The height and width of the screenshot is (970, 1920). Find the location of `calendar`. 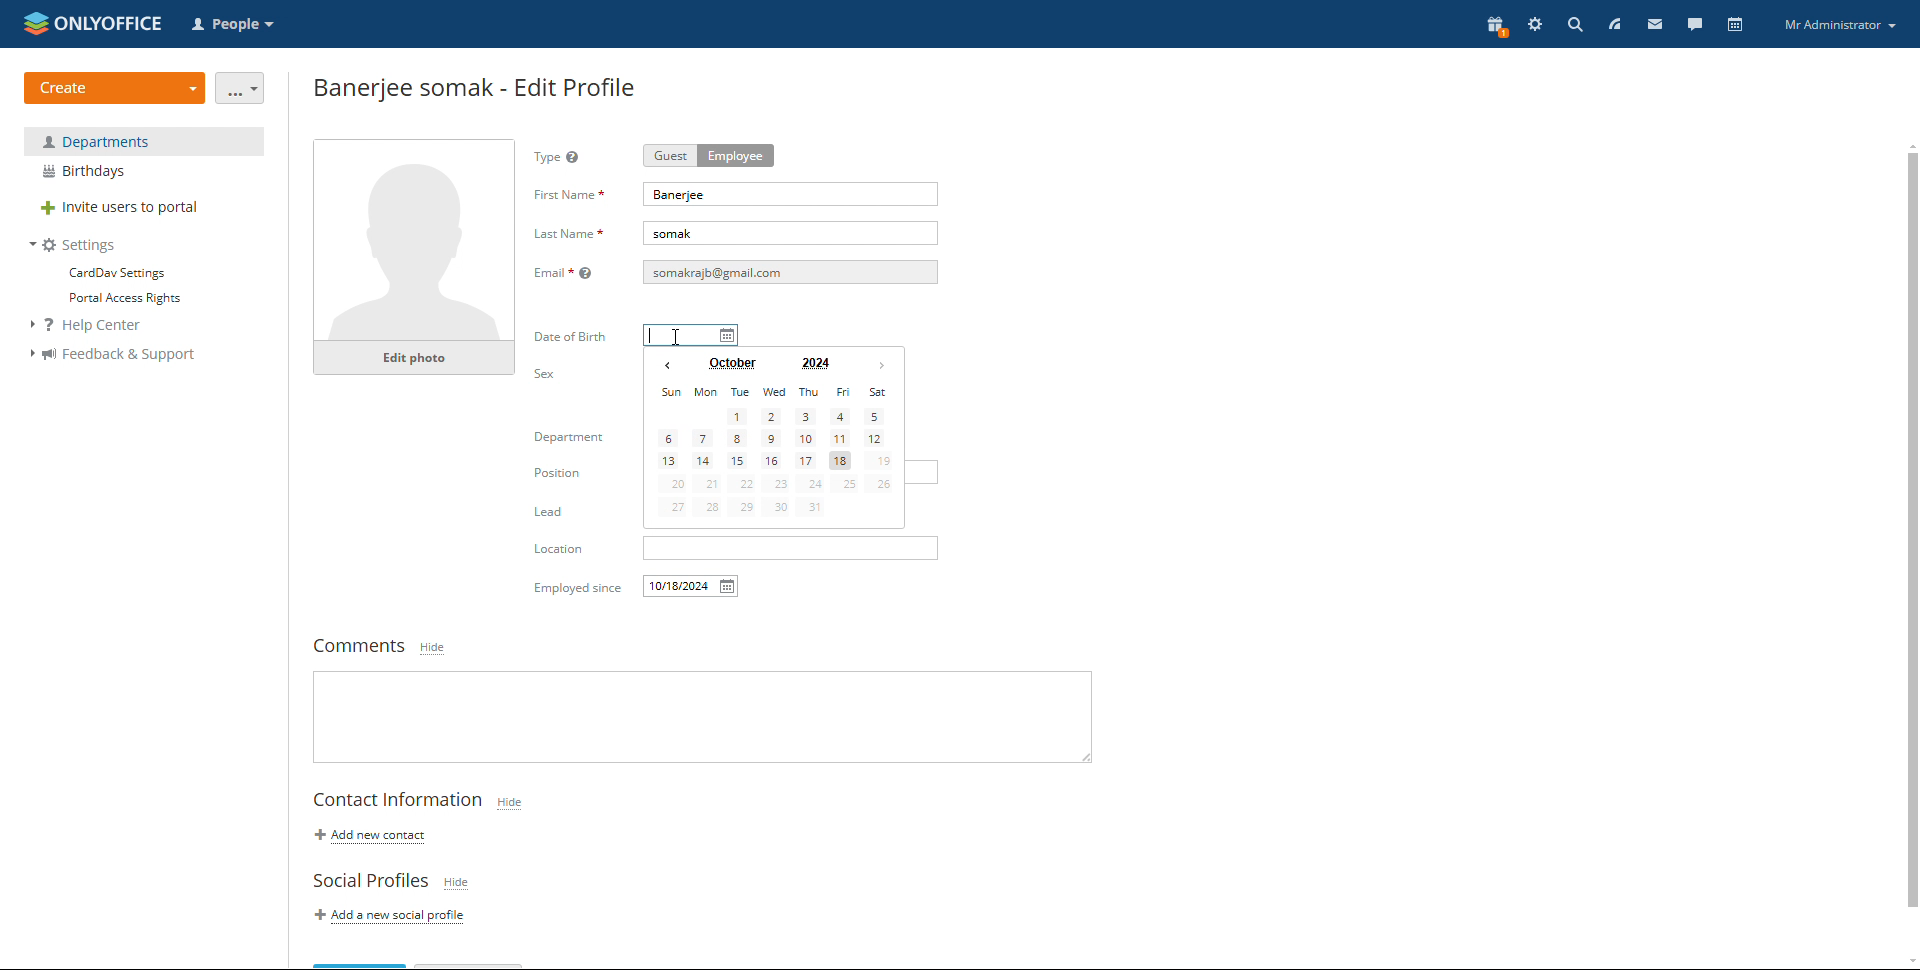

calendar is located at coordinates (1734, 24).